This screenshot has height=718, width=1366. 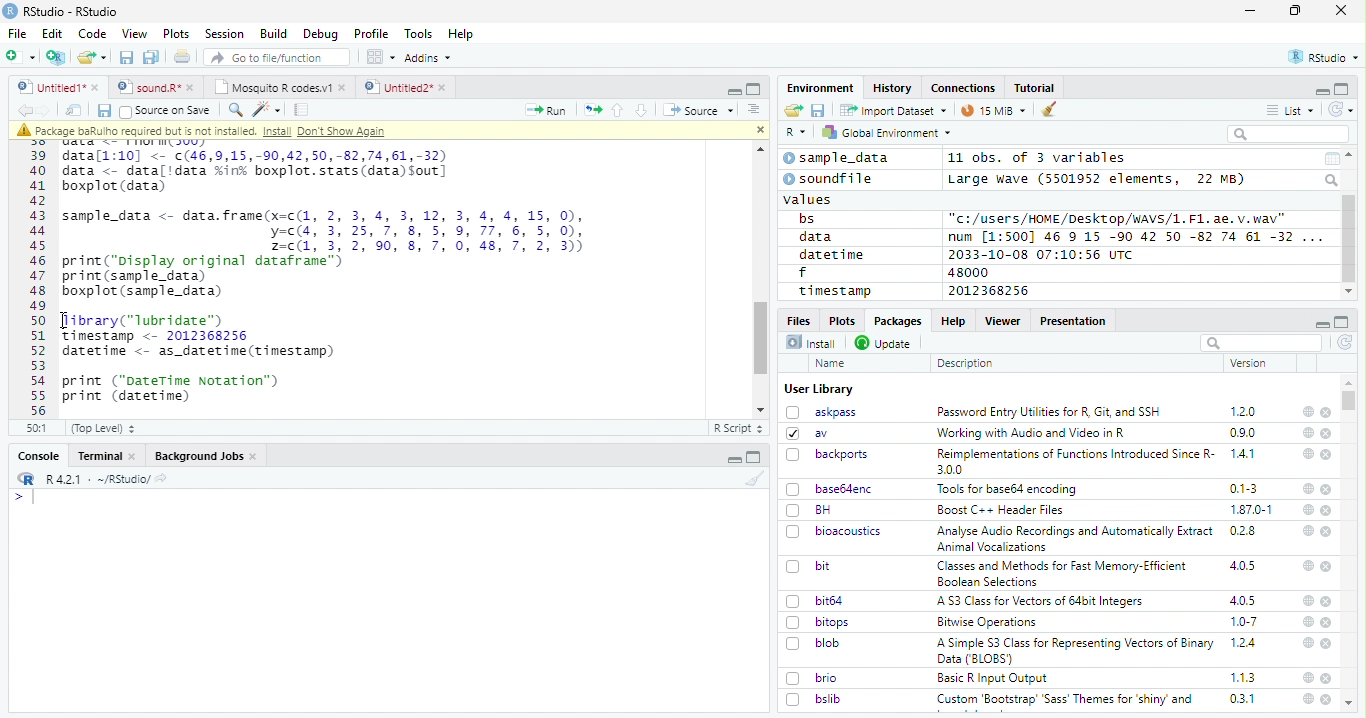 What do you see at coordinates (38, 428) in the screenshot?
I see `56:1` at bounding box center [38, 428].